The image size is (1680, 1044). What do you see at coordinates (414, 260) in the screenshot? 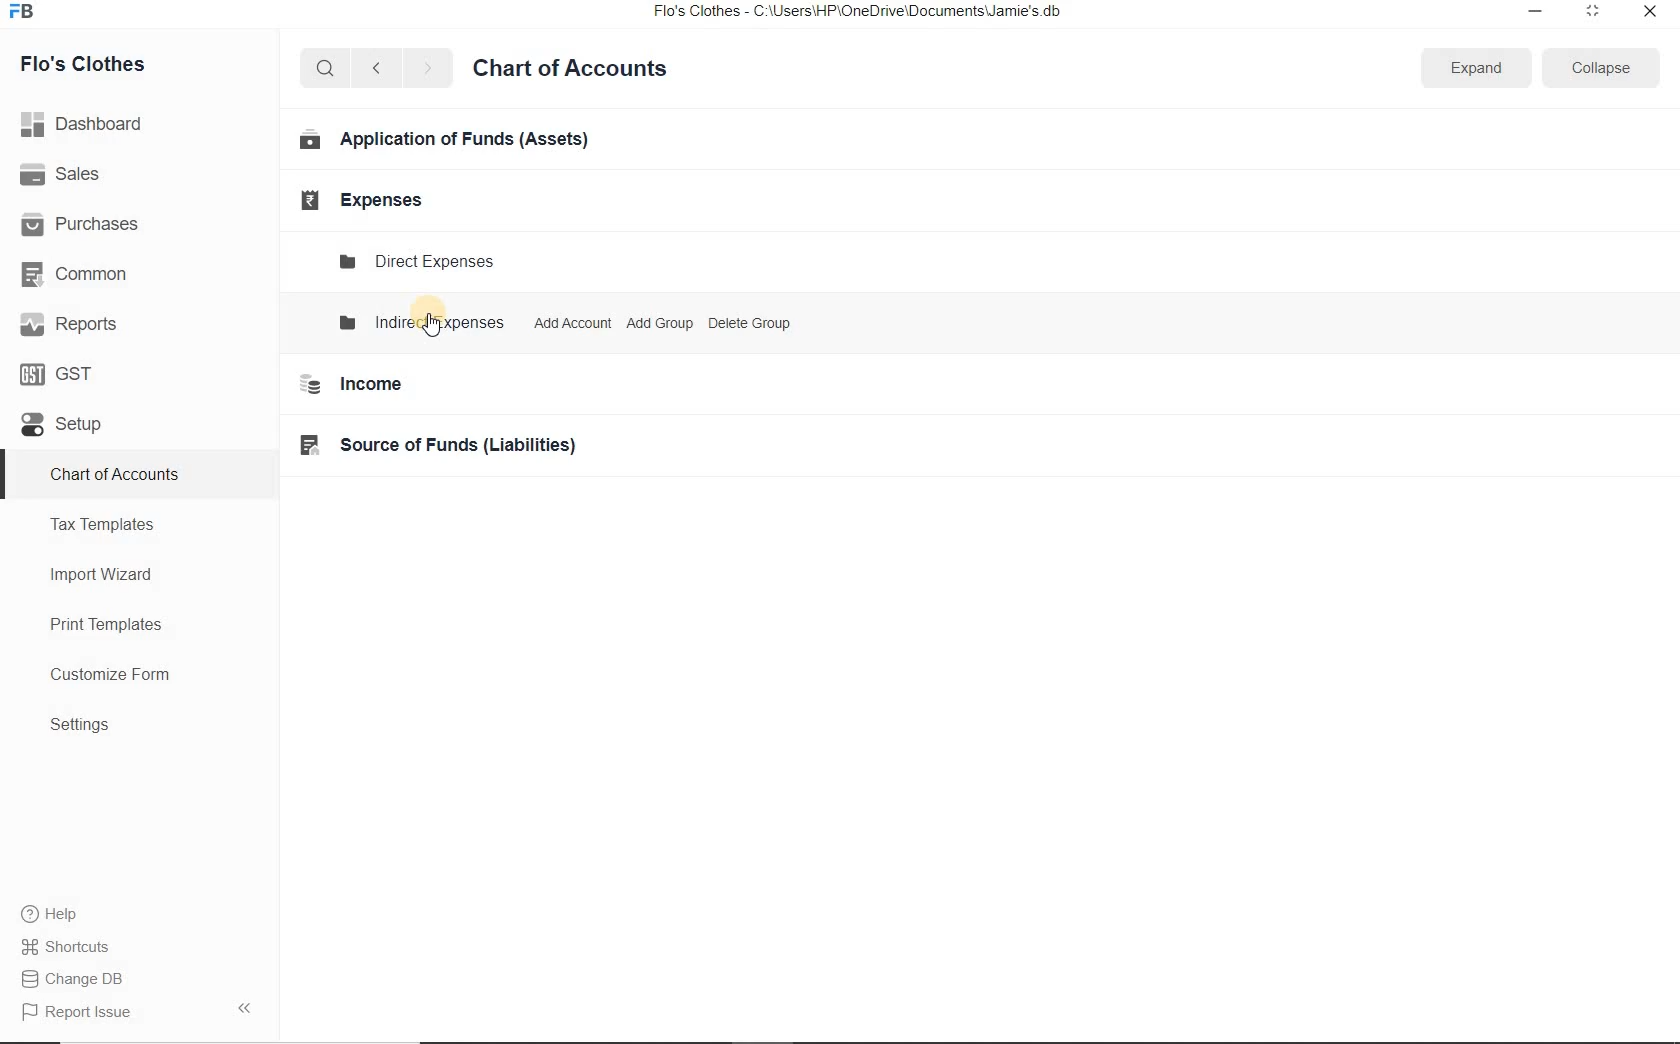
I see `Direct Expense` at bounding box center [414, 260].